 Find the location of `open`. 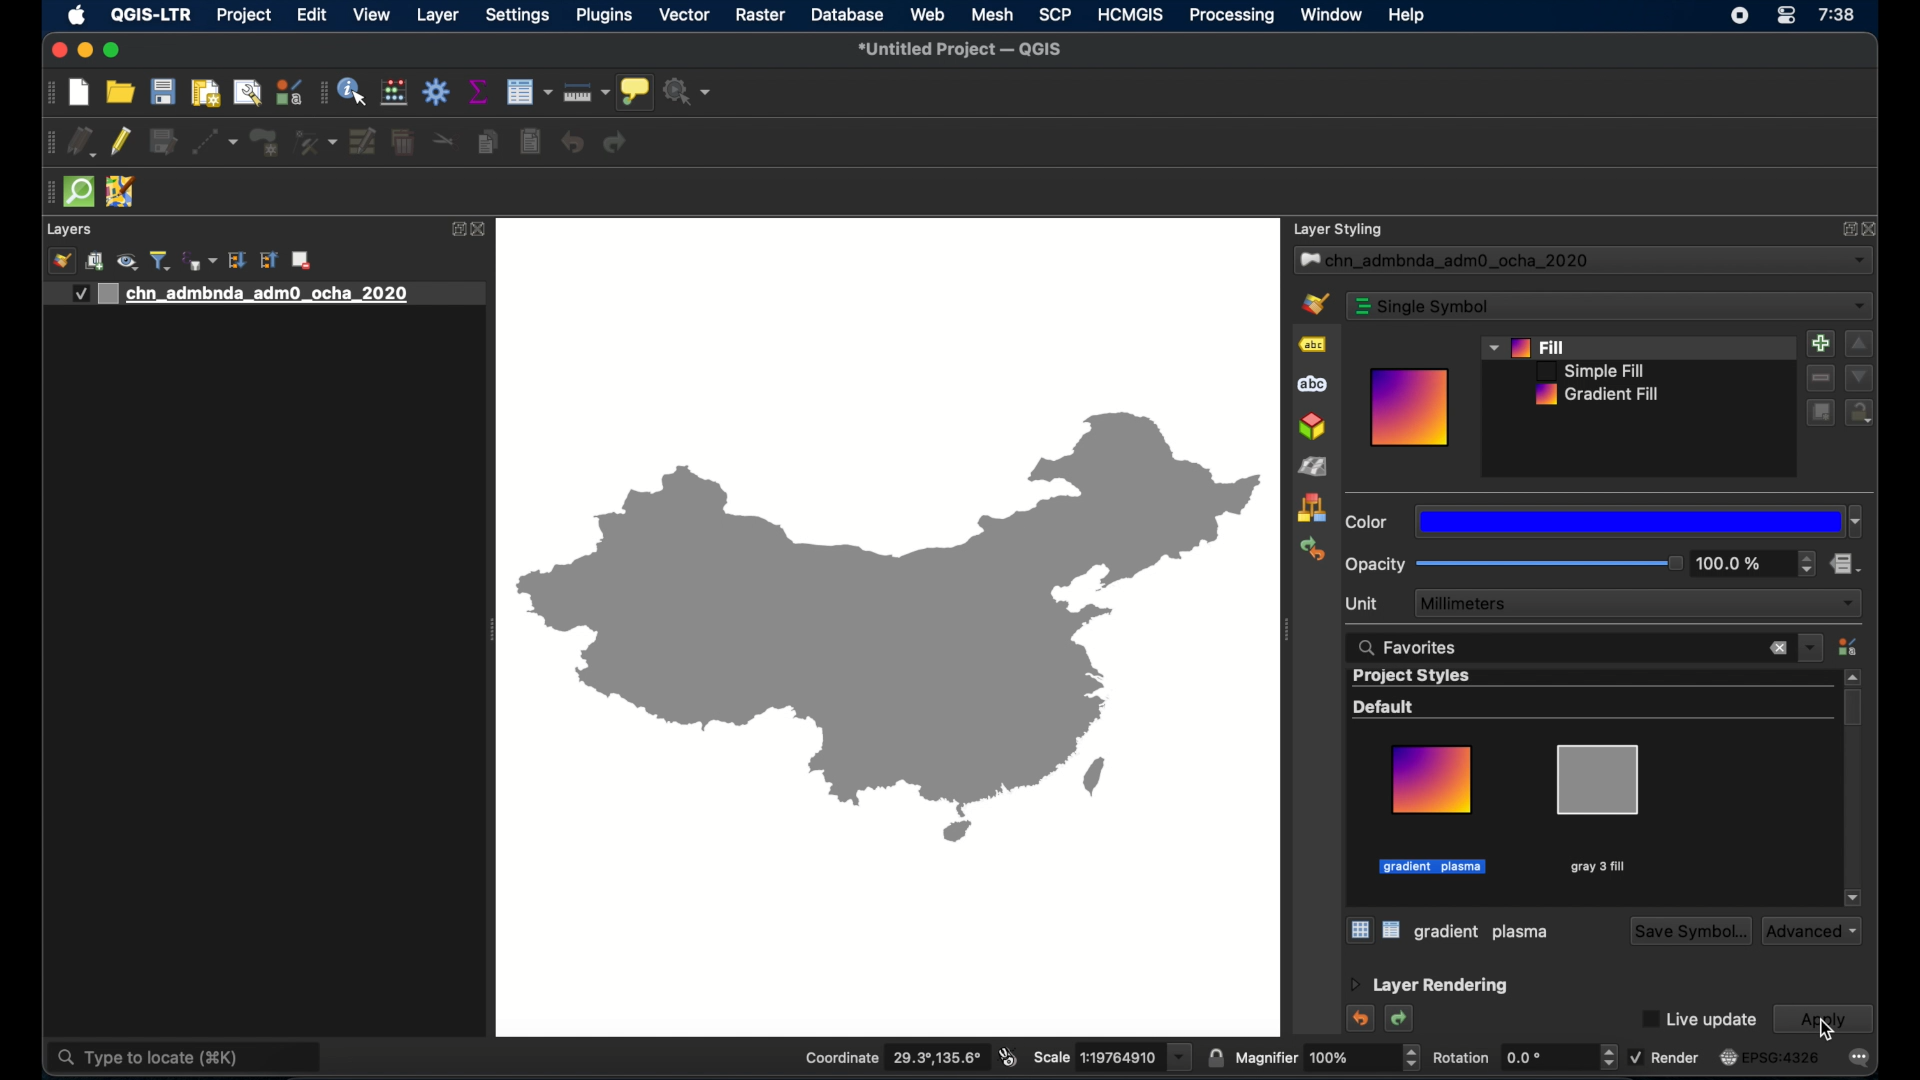

open is located at coordinates (121, 91).